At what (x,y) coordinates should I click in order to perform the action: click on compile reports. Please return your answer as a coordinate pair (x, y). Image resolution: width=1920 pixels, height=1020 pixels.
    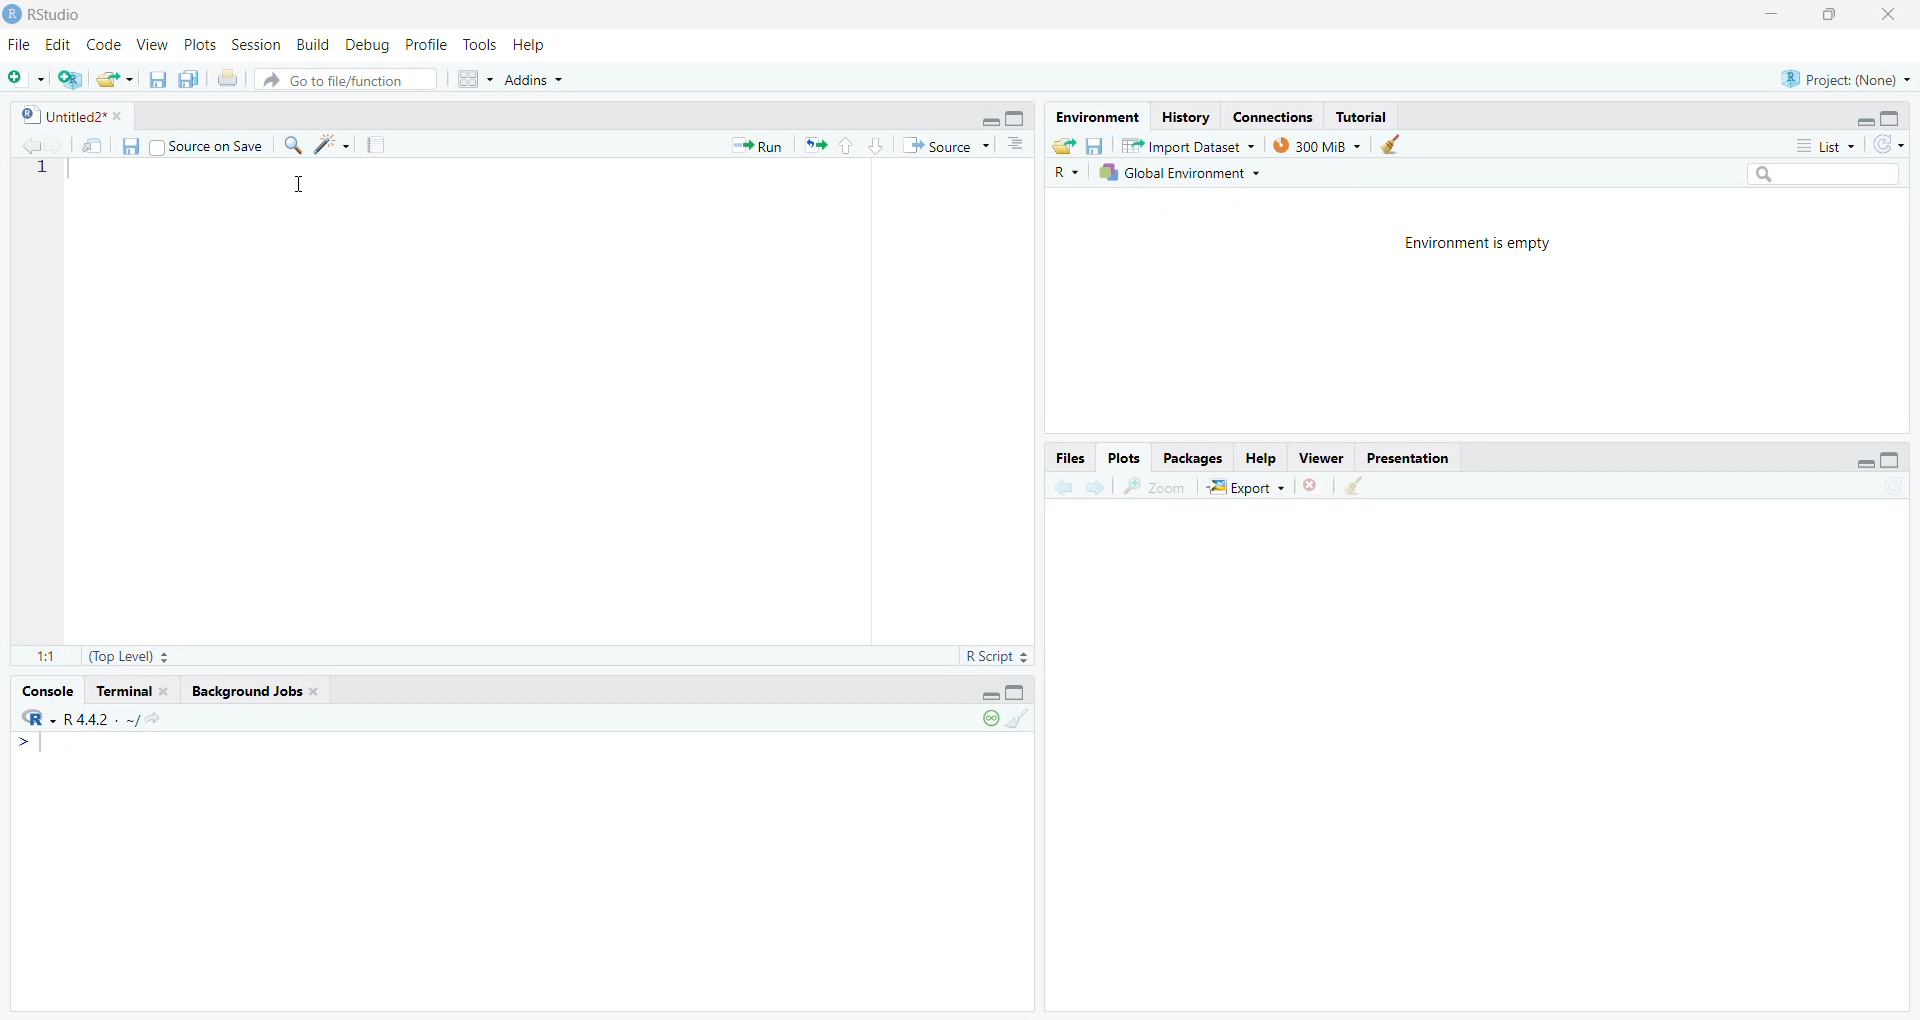
    Looking at the image, I should click on (376, 146).